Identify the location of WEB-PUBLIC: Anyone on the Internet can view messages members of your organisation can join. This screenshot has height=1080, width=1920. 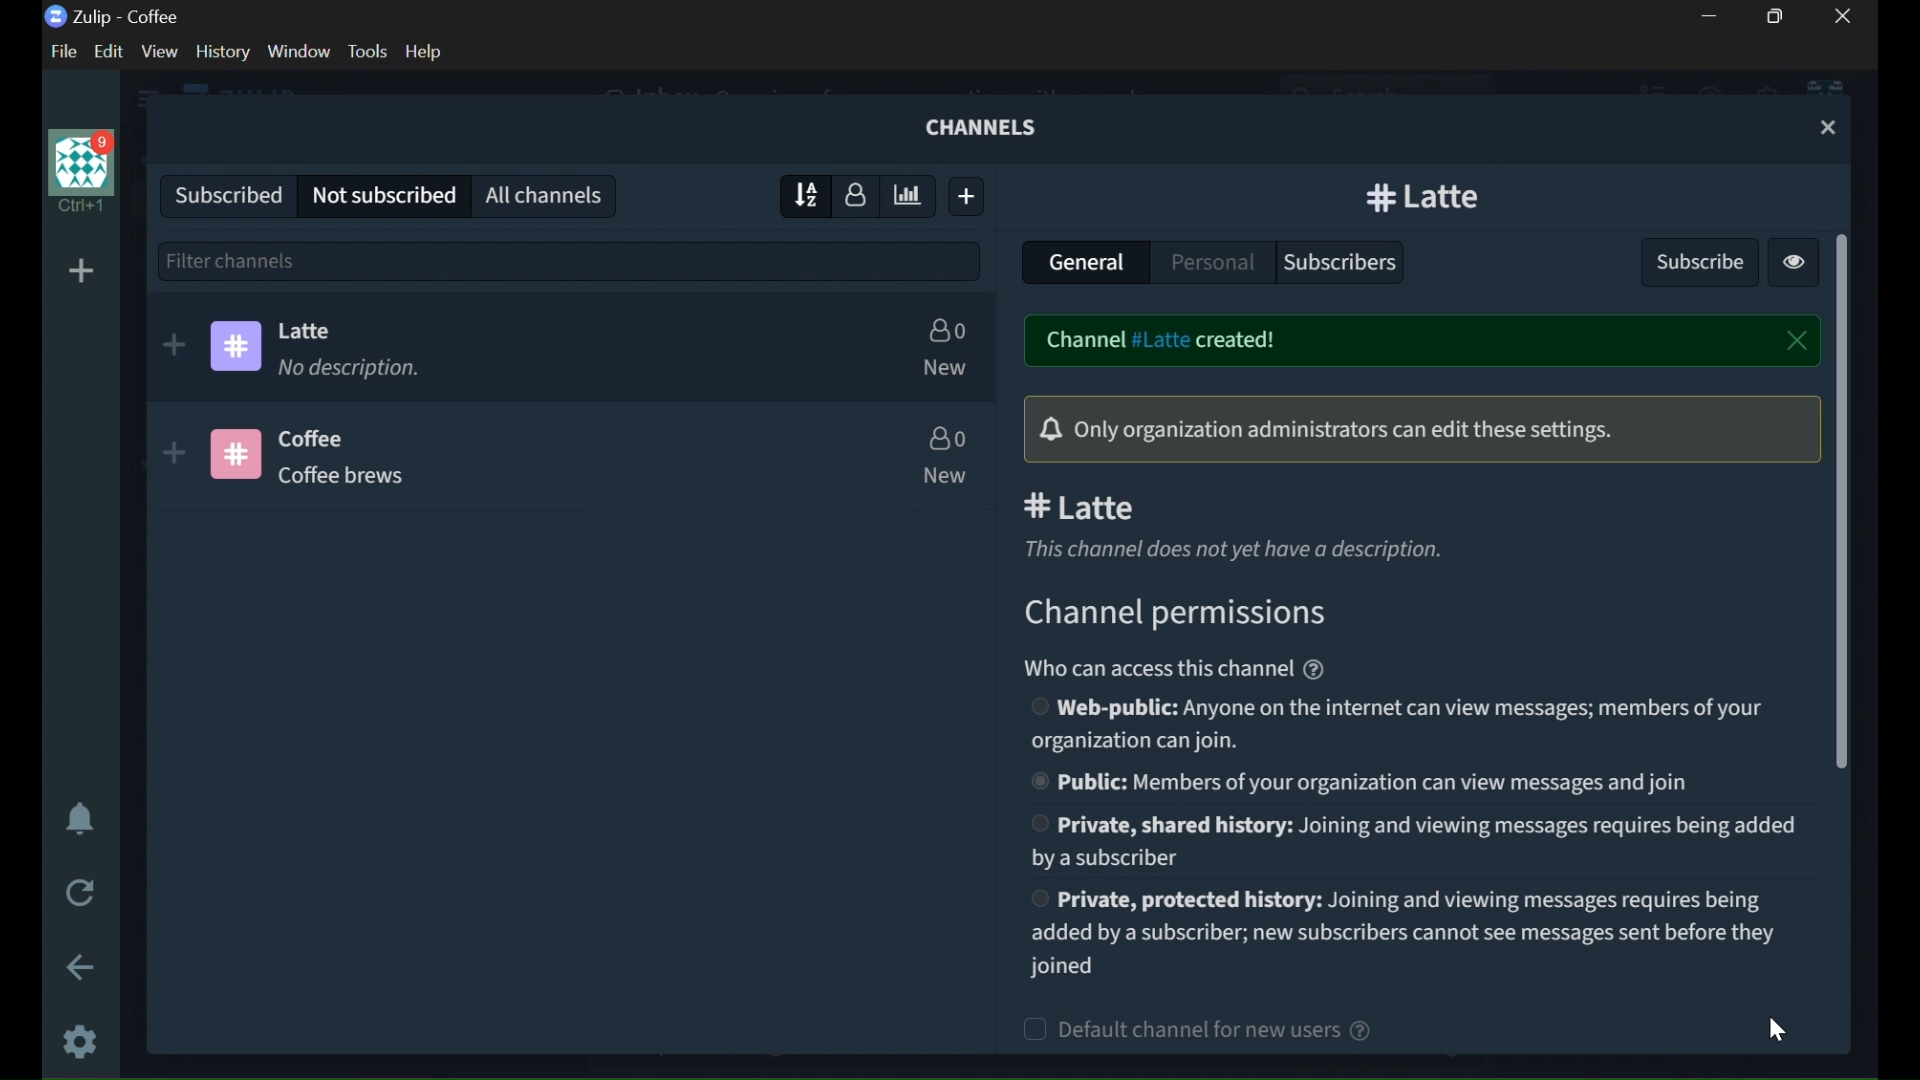
(1404, 724).